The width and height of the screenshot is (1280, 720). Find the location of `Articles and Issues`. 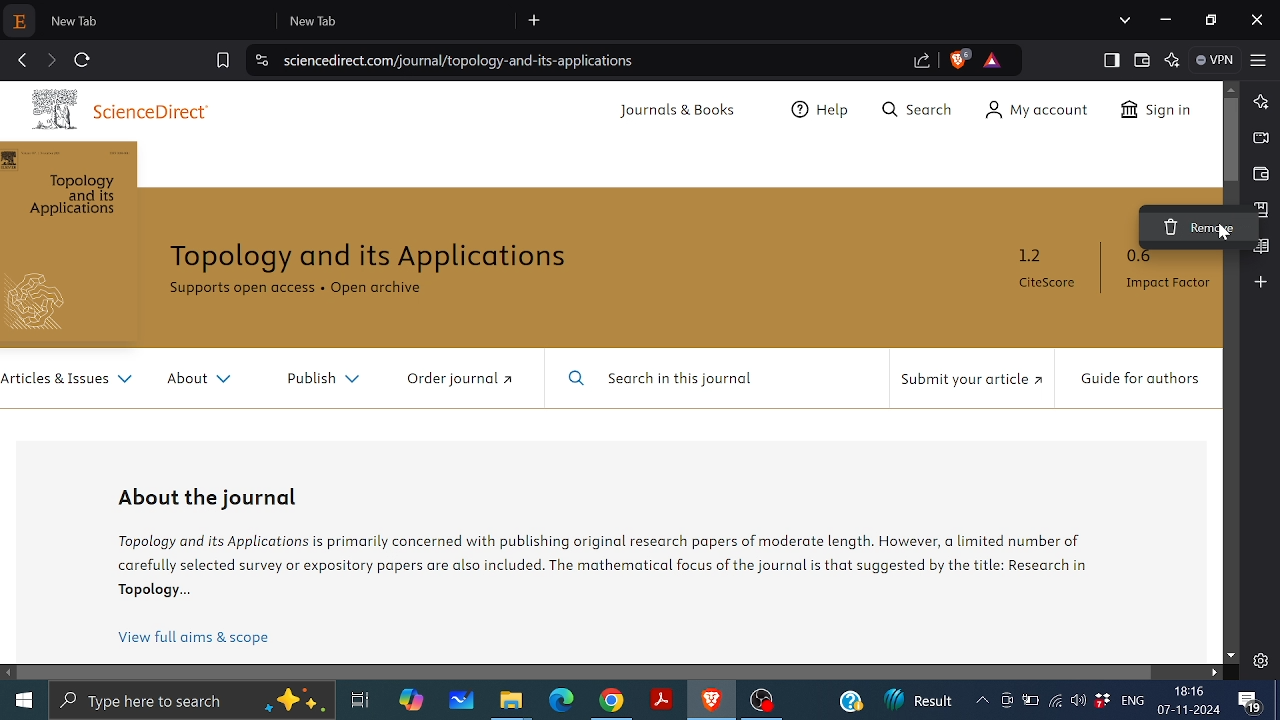

Articles and Issues is located at coordinates (69, 382).